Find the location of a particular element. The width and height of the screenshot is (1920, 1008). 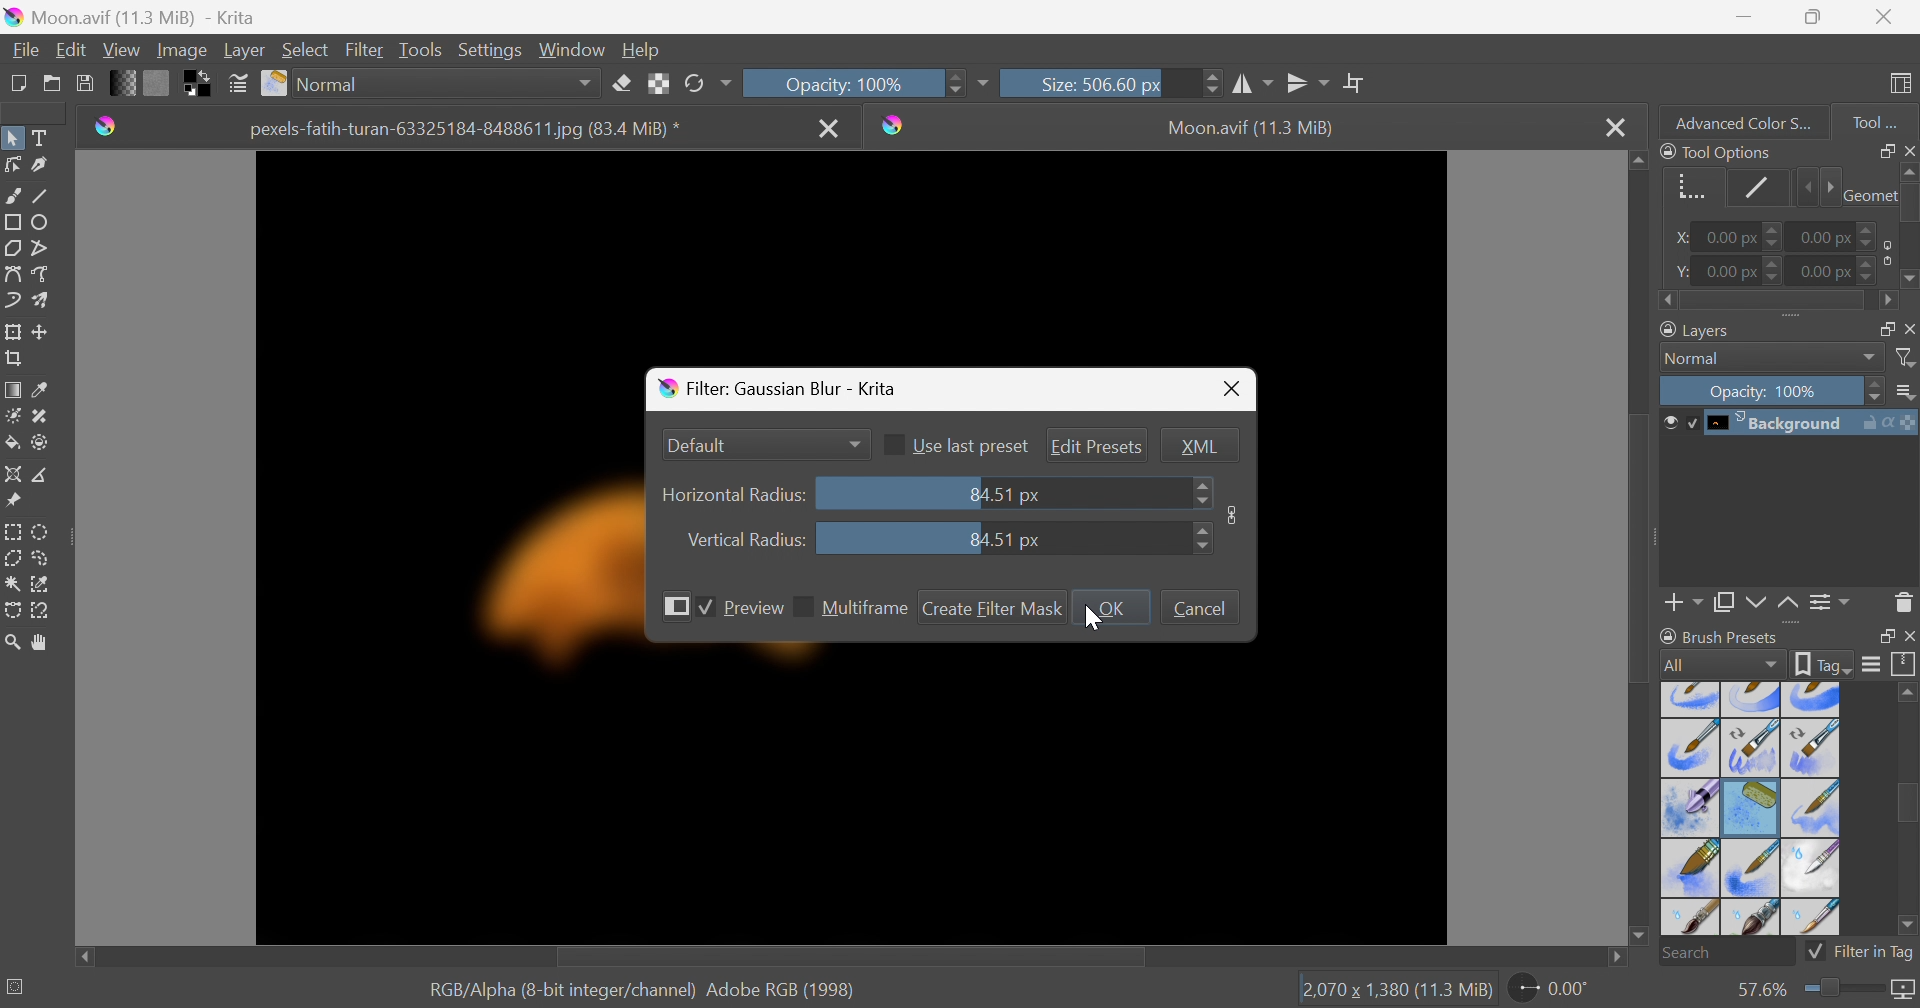

Scroll left is located at coordinates (83, 953).